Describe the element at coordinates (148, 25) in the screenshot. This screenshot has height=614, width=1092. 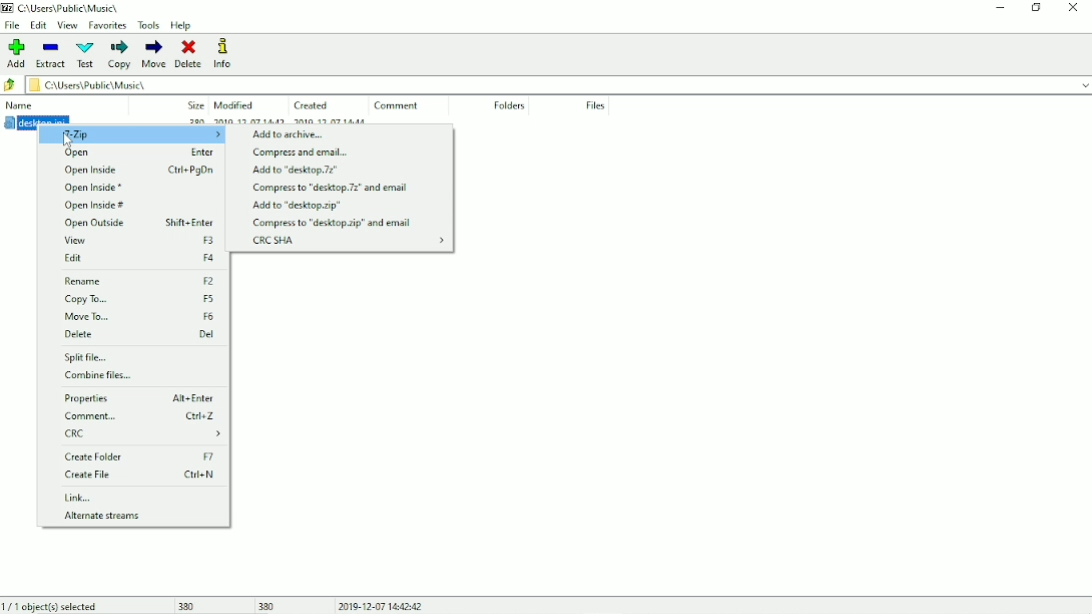
I see `Tools` at that location.